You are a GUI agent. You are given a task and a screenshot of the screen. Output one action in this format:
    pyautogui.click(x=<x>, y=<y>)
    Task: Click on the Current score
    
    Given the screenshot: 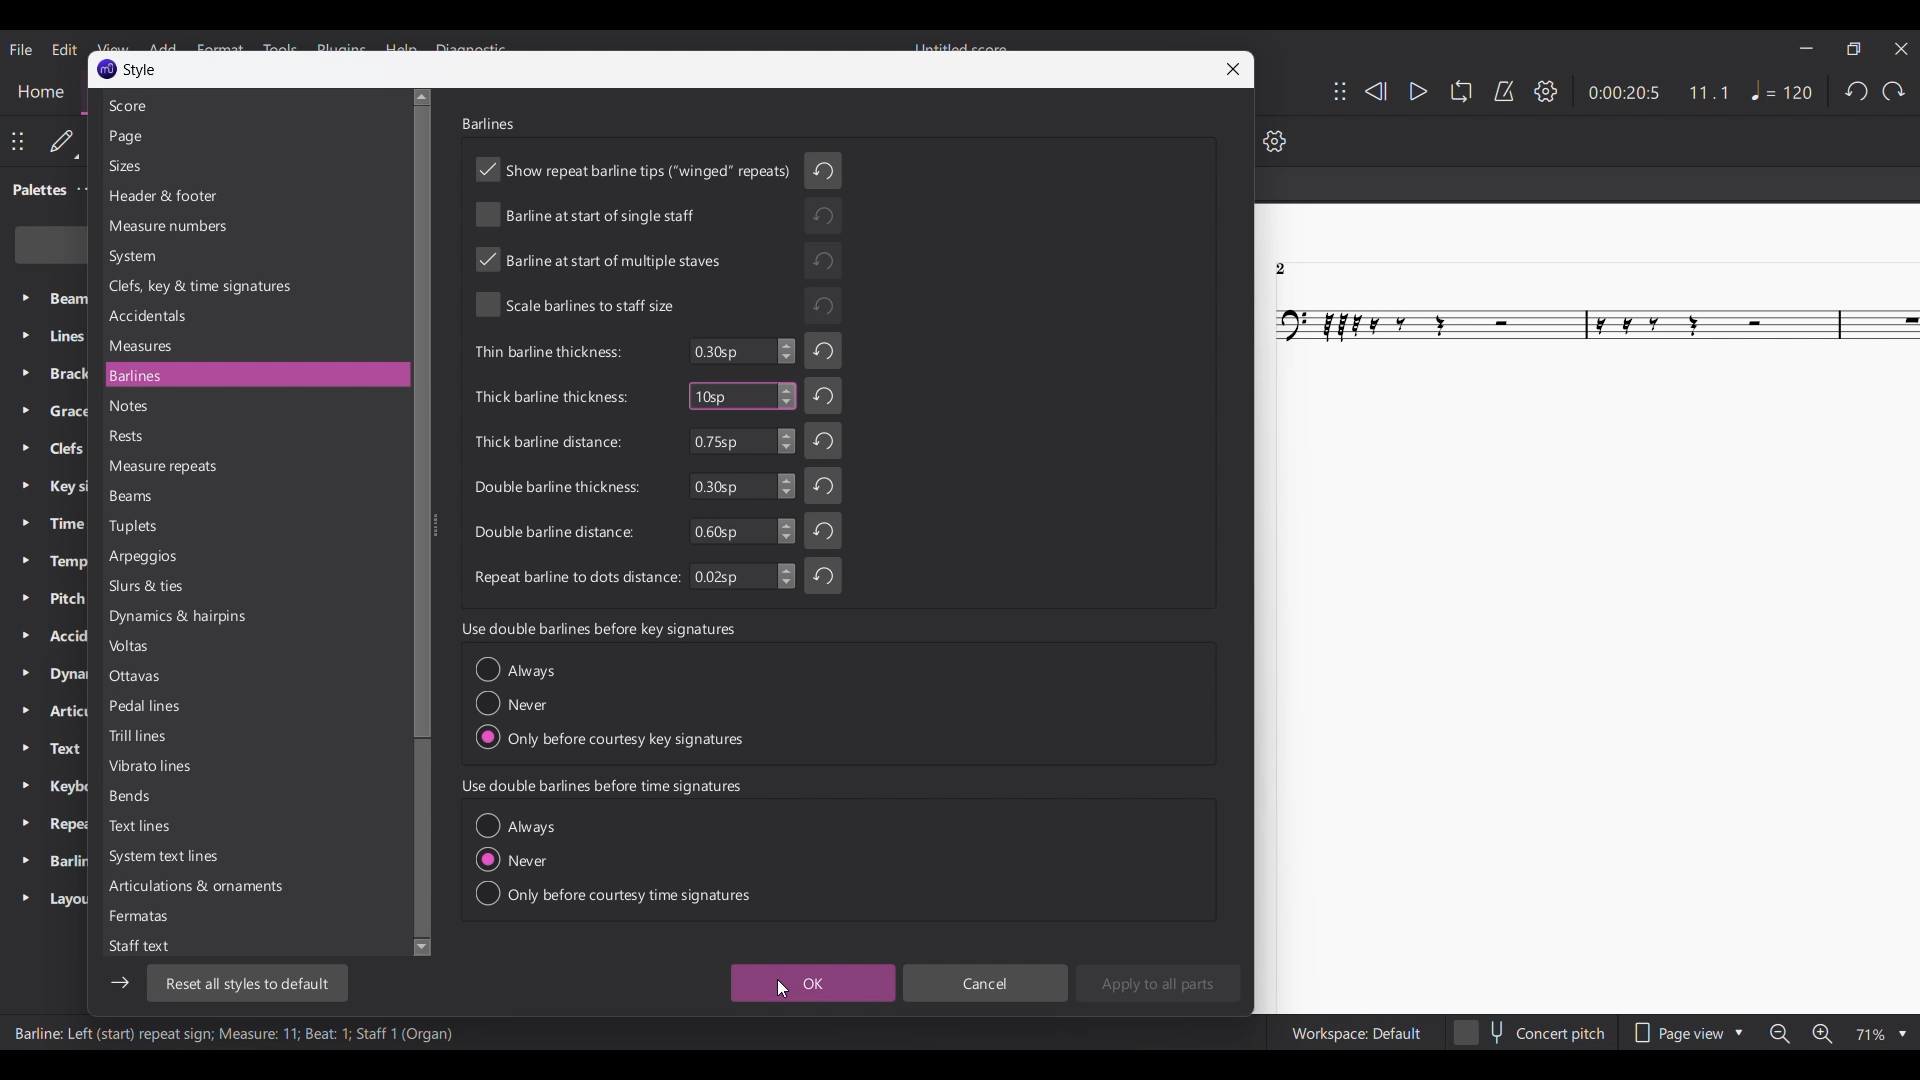 What is the action you would take?
    pyautogui.click(x=1587, y=609)
    